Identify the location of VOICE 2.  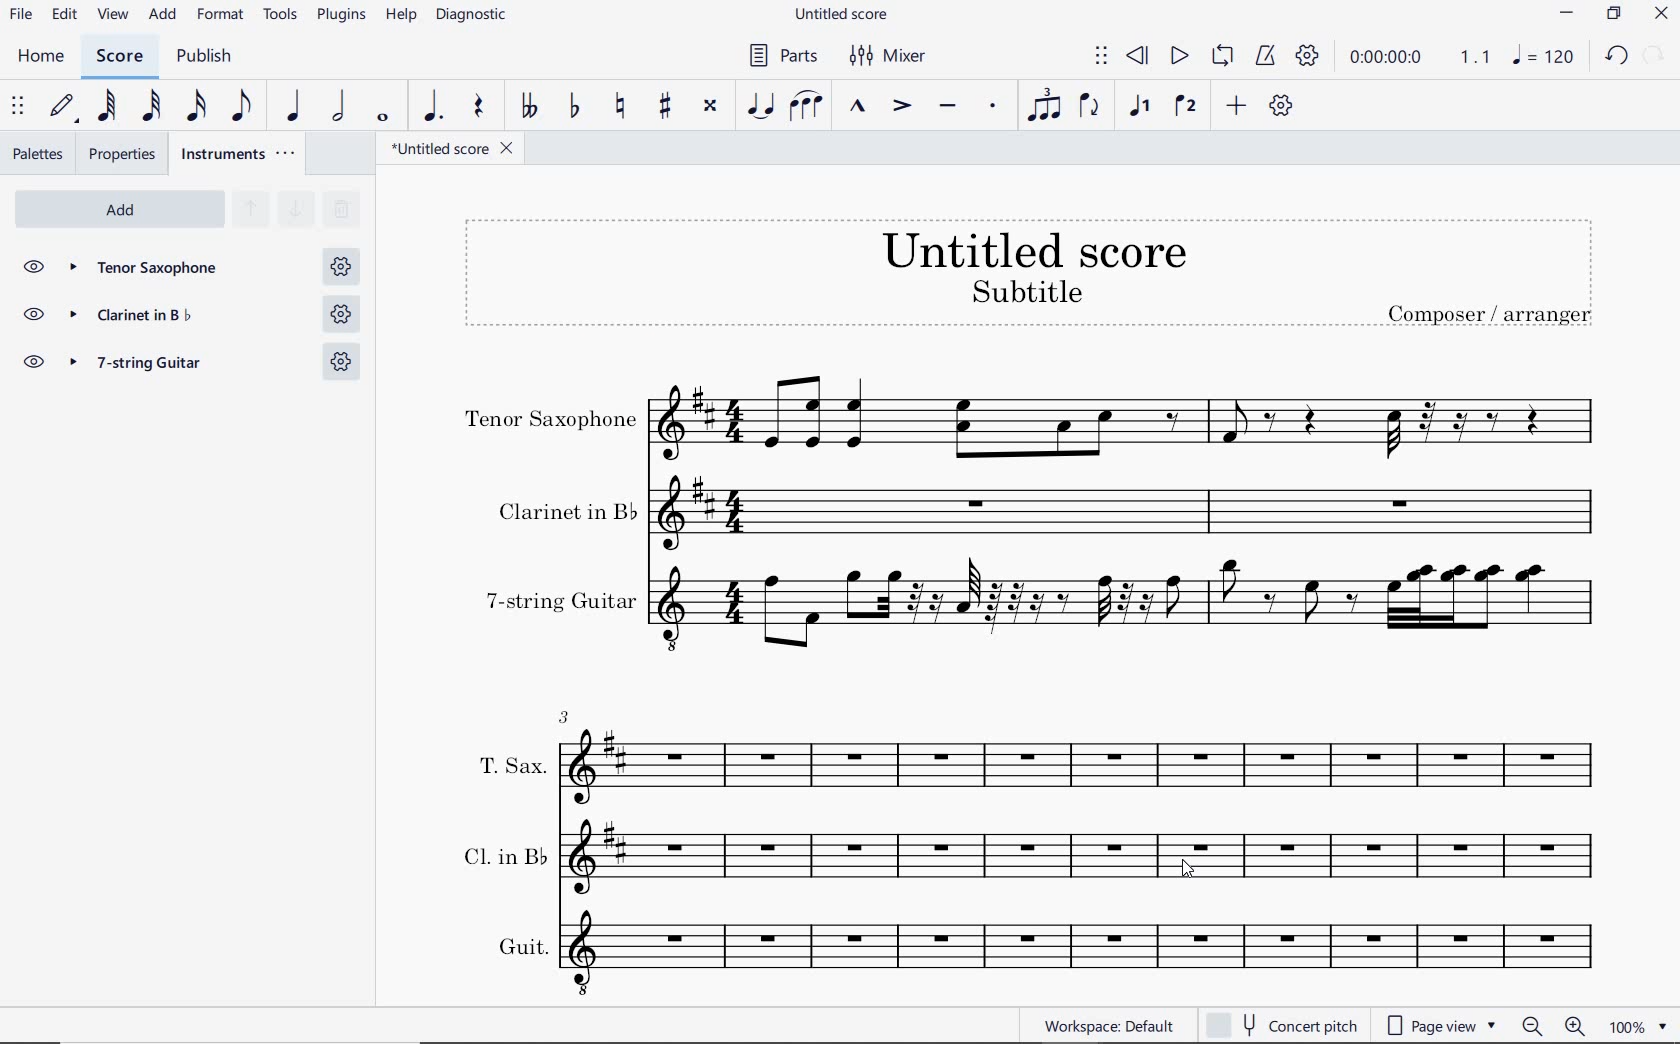
(1188, 107).